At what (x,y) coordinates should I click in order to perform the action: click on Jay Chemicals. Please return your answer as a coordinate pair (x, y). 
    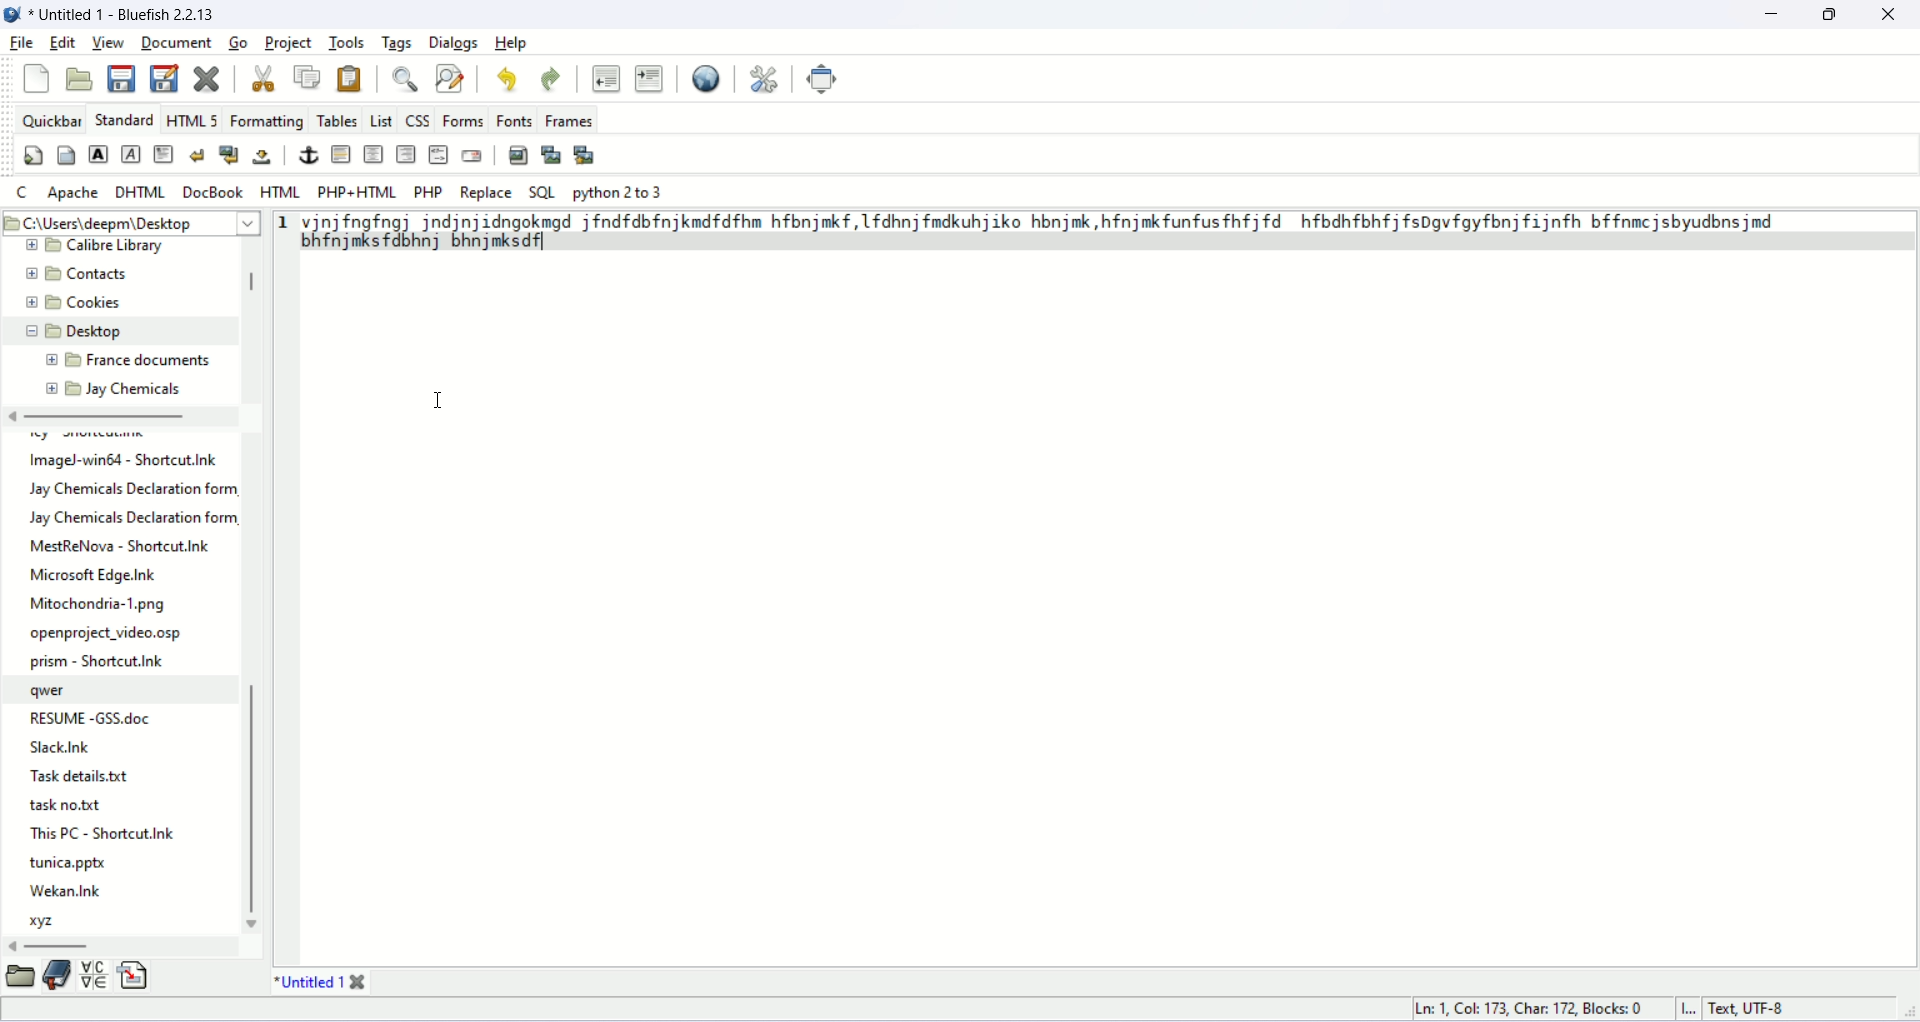
    Looking at the image, I should click on (133, 388).